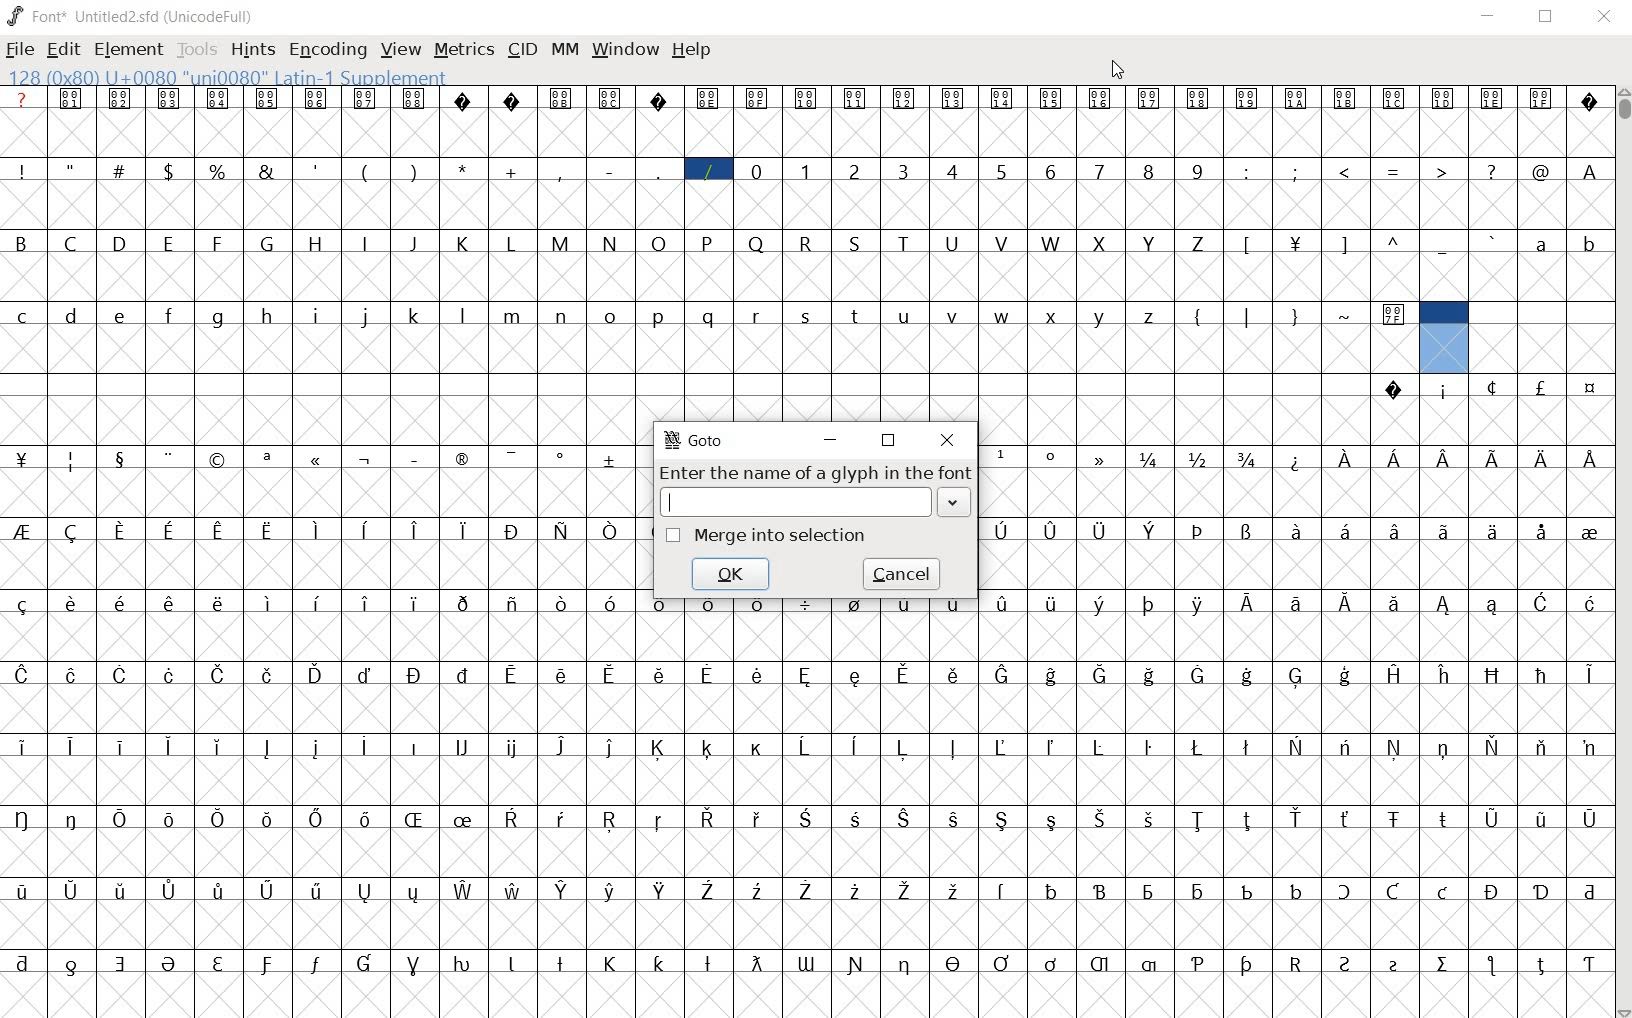  Describe the element at coordinates (1099, 529) in the screenshot. I see `Symbol` at that location.